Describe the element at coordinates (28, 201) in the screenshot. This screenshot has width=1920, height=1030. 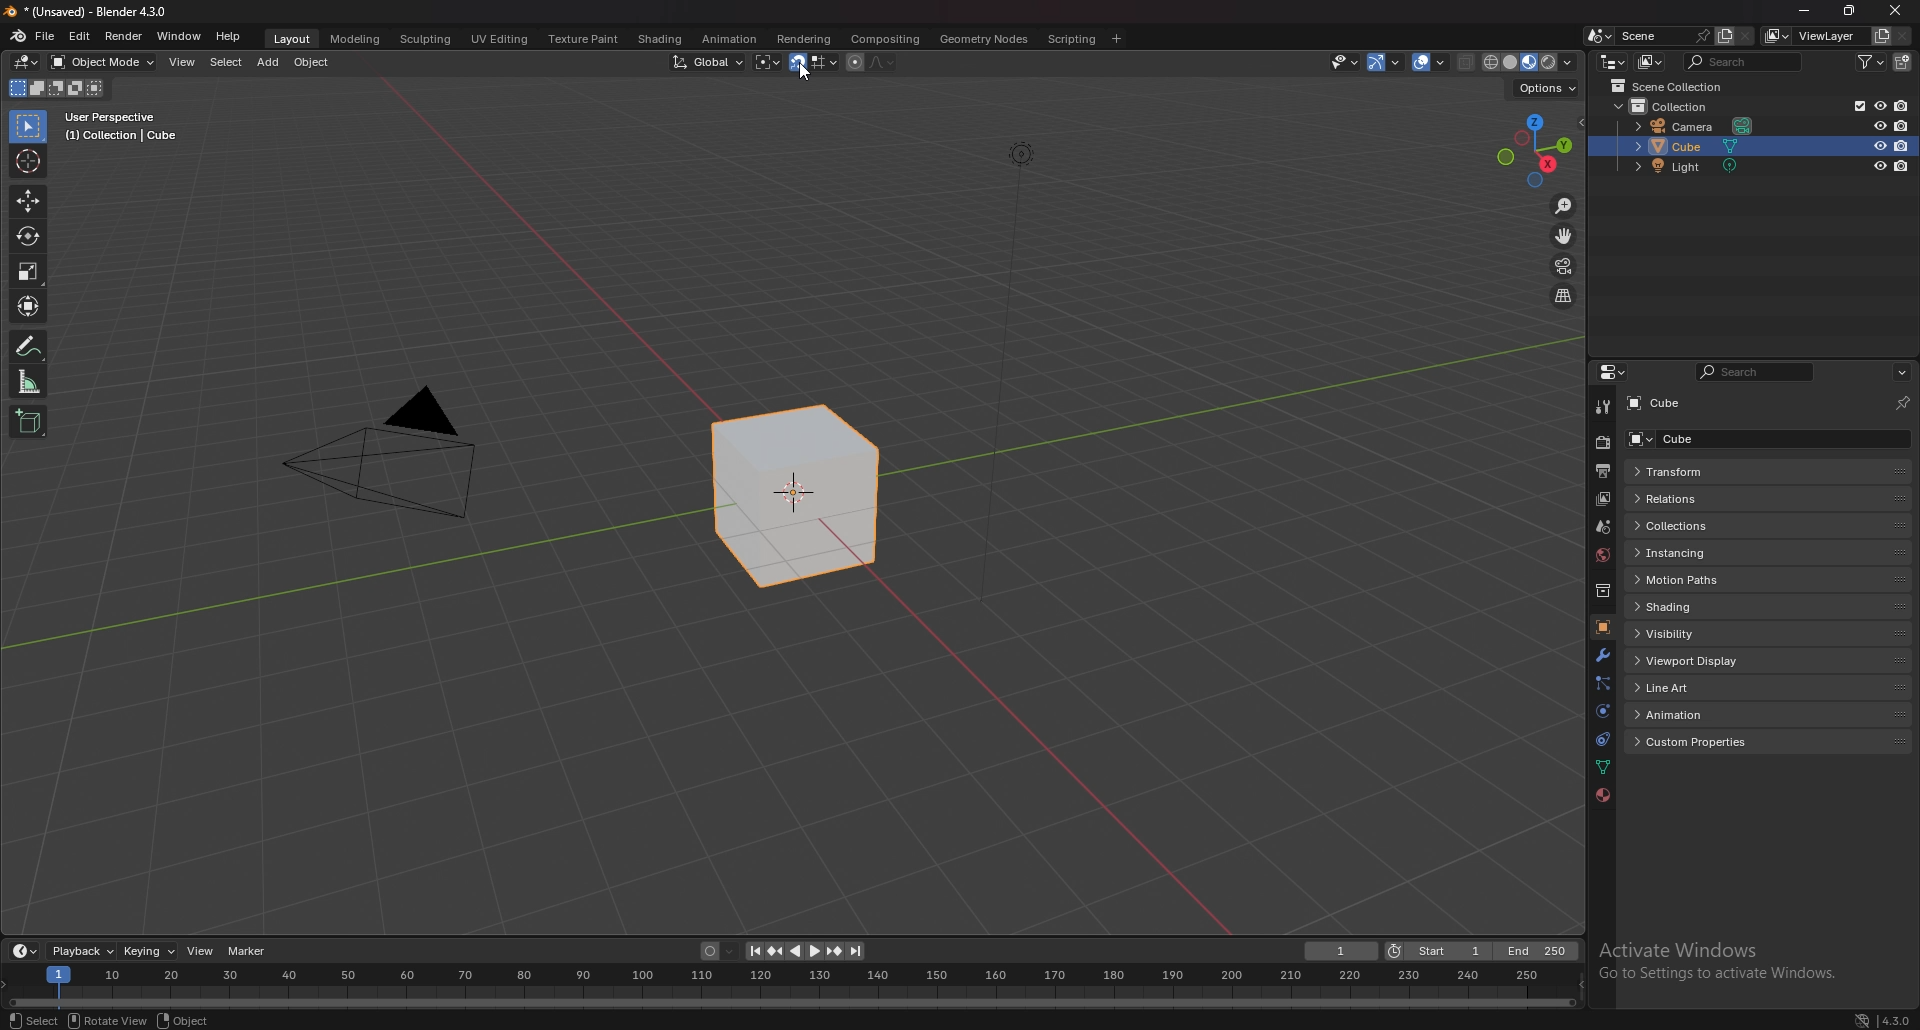
I see `move` at that location.